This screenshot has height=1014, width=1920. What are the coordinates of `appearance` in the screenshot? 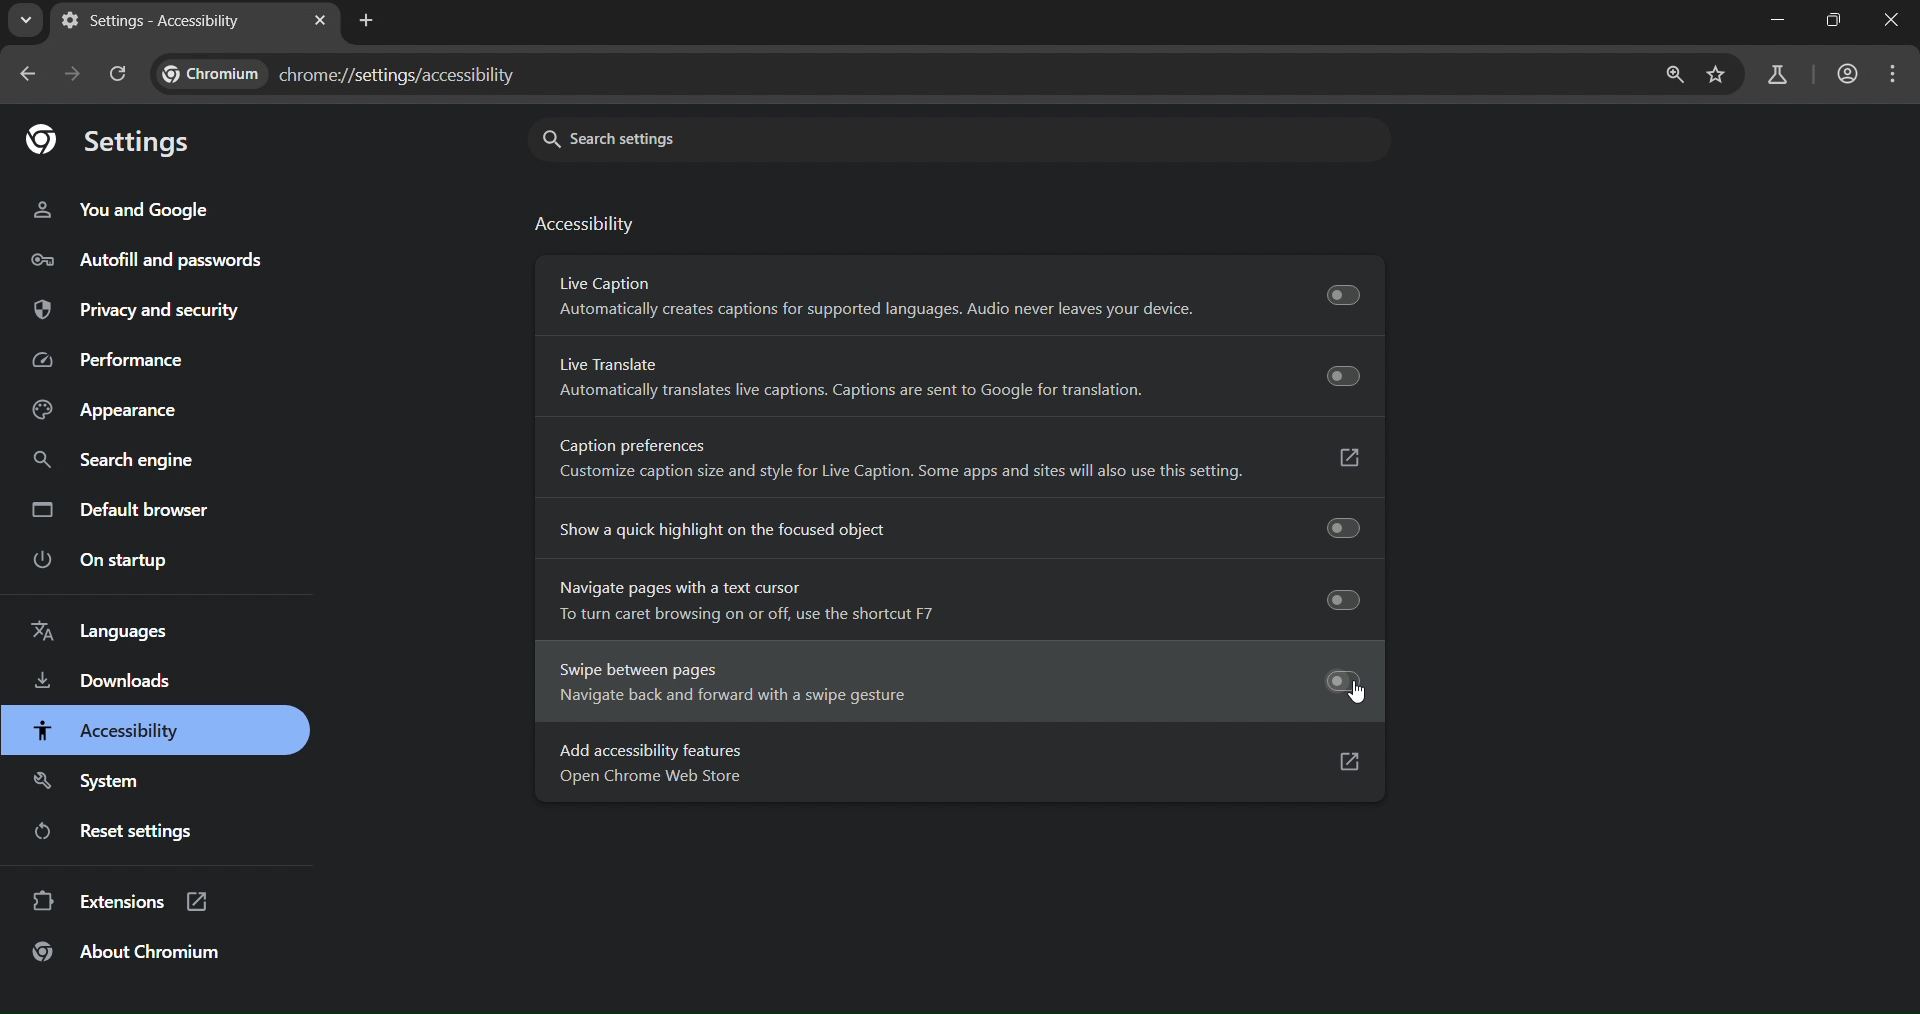 It's located at (101, 409).